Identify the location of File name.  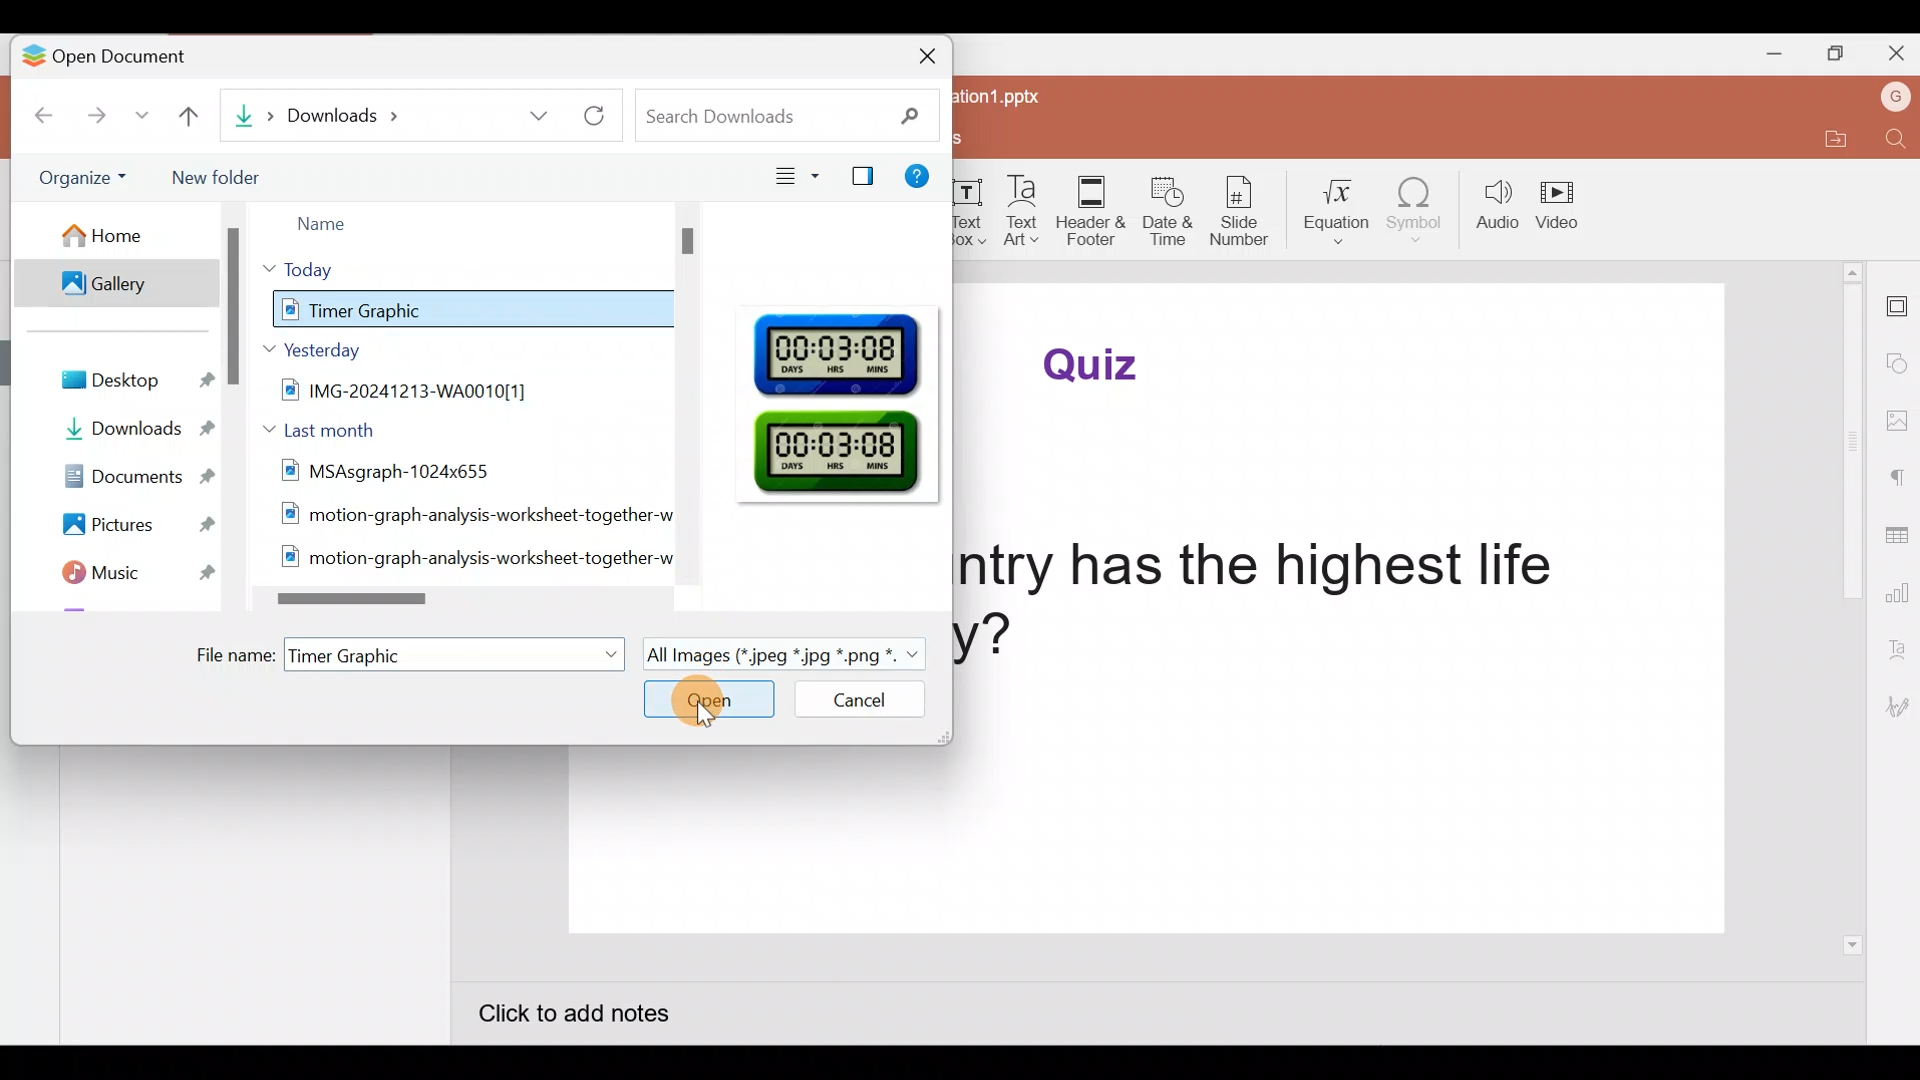
(407, 653).